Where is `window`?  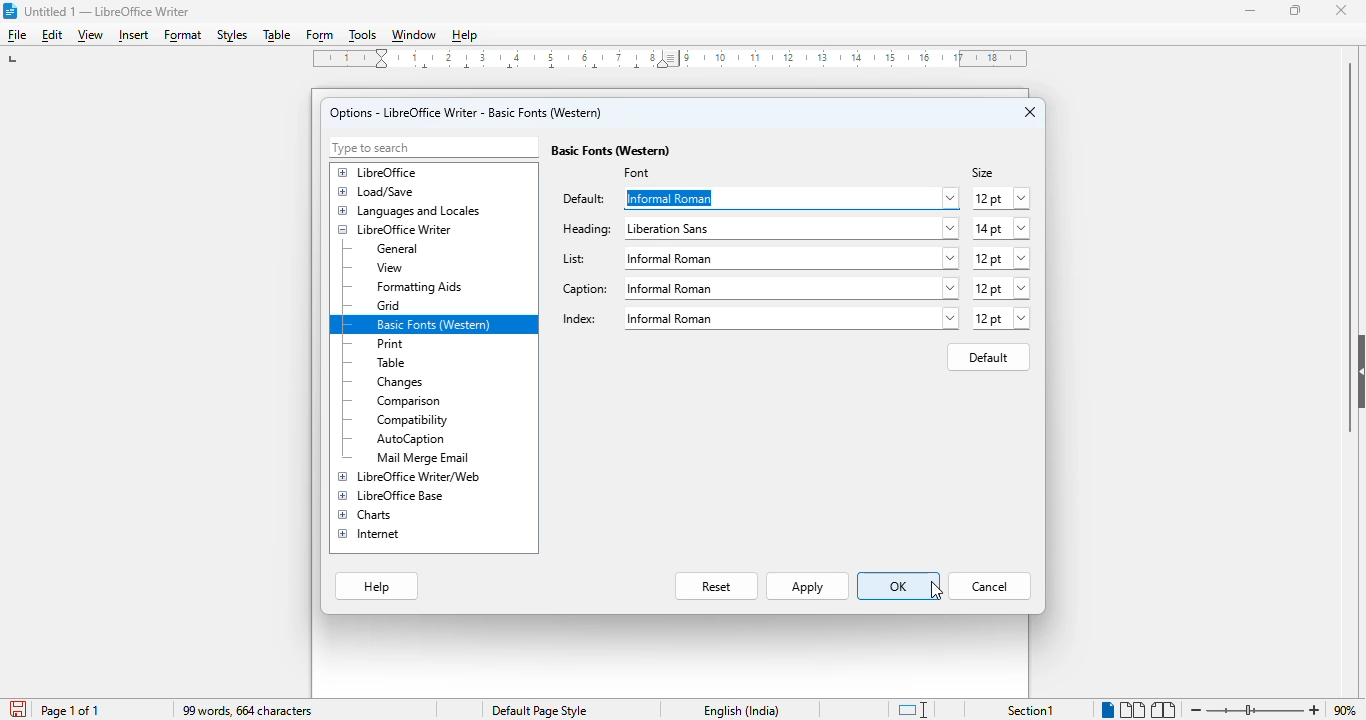
window is located at coordinates (413, 37).